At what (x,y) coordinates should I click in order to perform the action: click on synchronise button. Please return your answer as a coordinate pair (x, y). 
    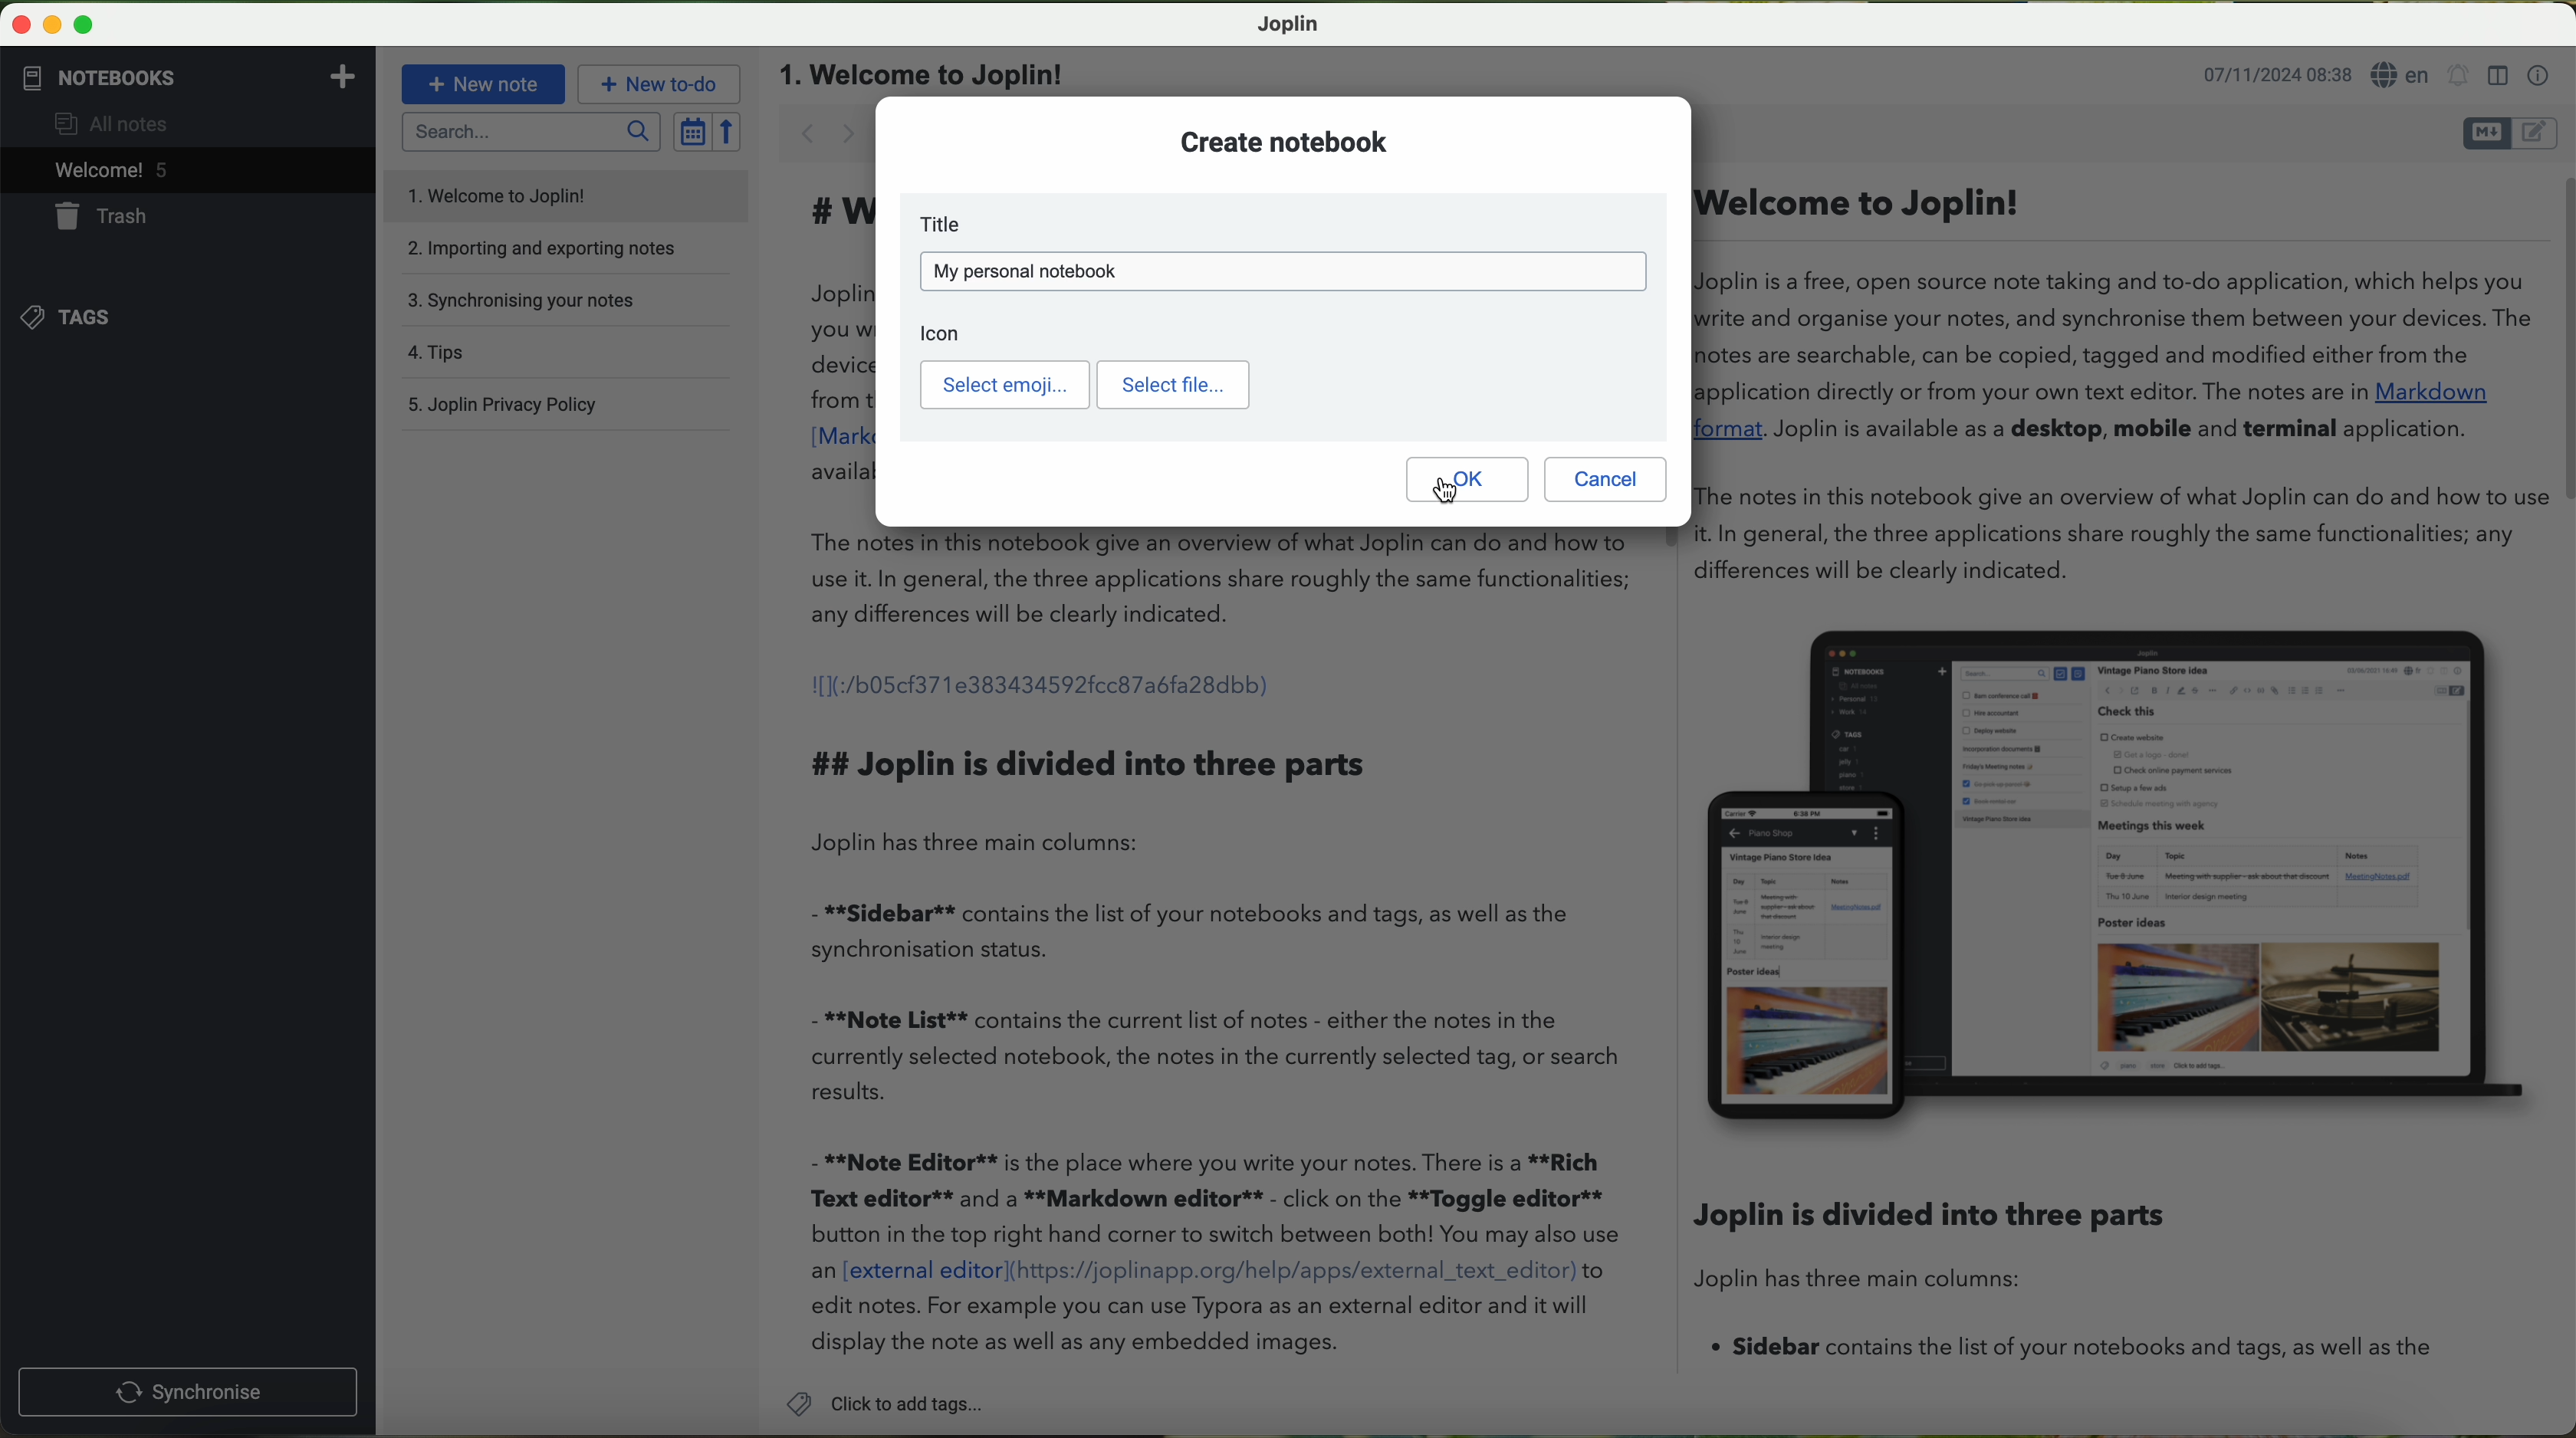
    Looking at the image, I should click on (187, 1393).